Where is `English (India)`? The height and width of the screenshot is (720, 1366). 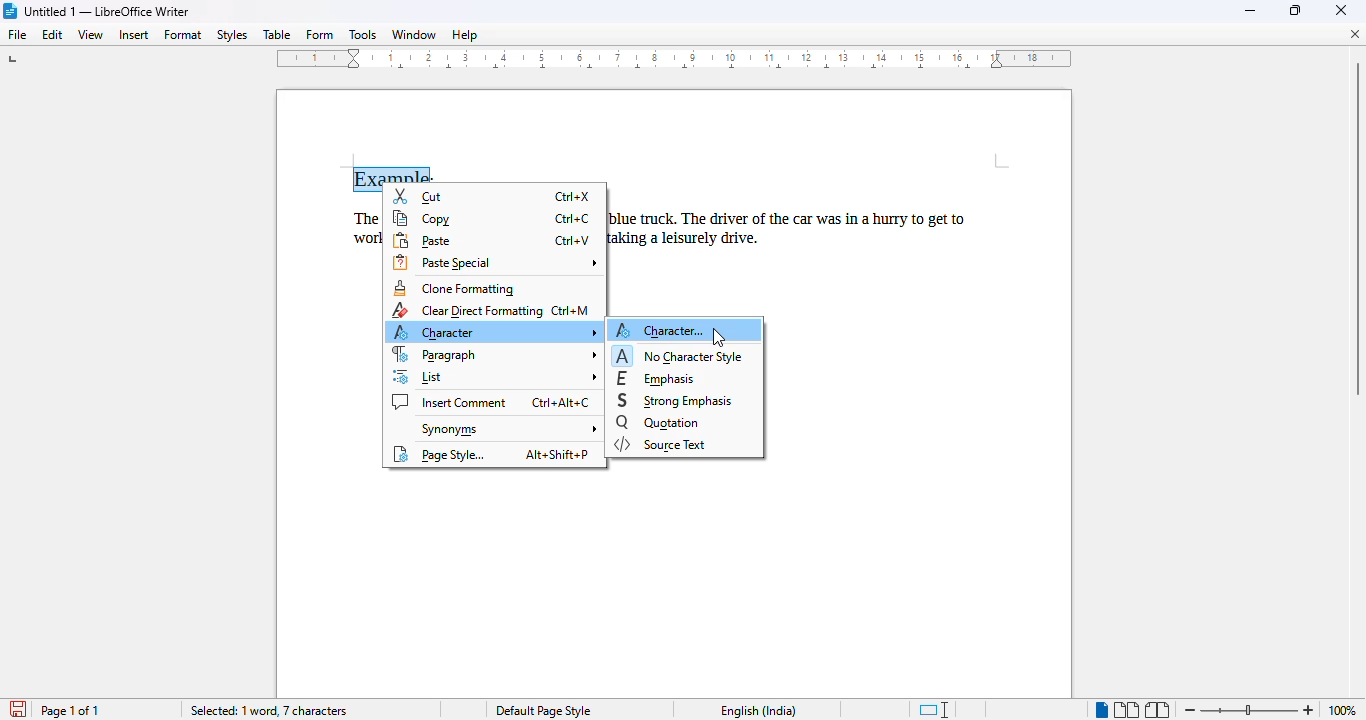 English (India) is located at coordinates (759, 711).